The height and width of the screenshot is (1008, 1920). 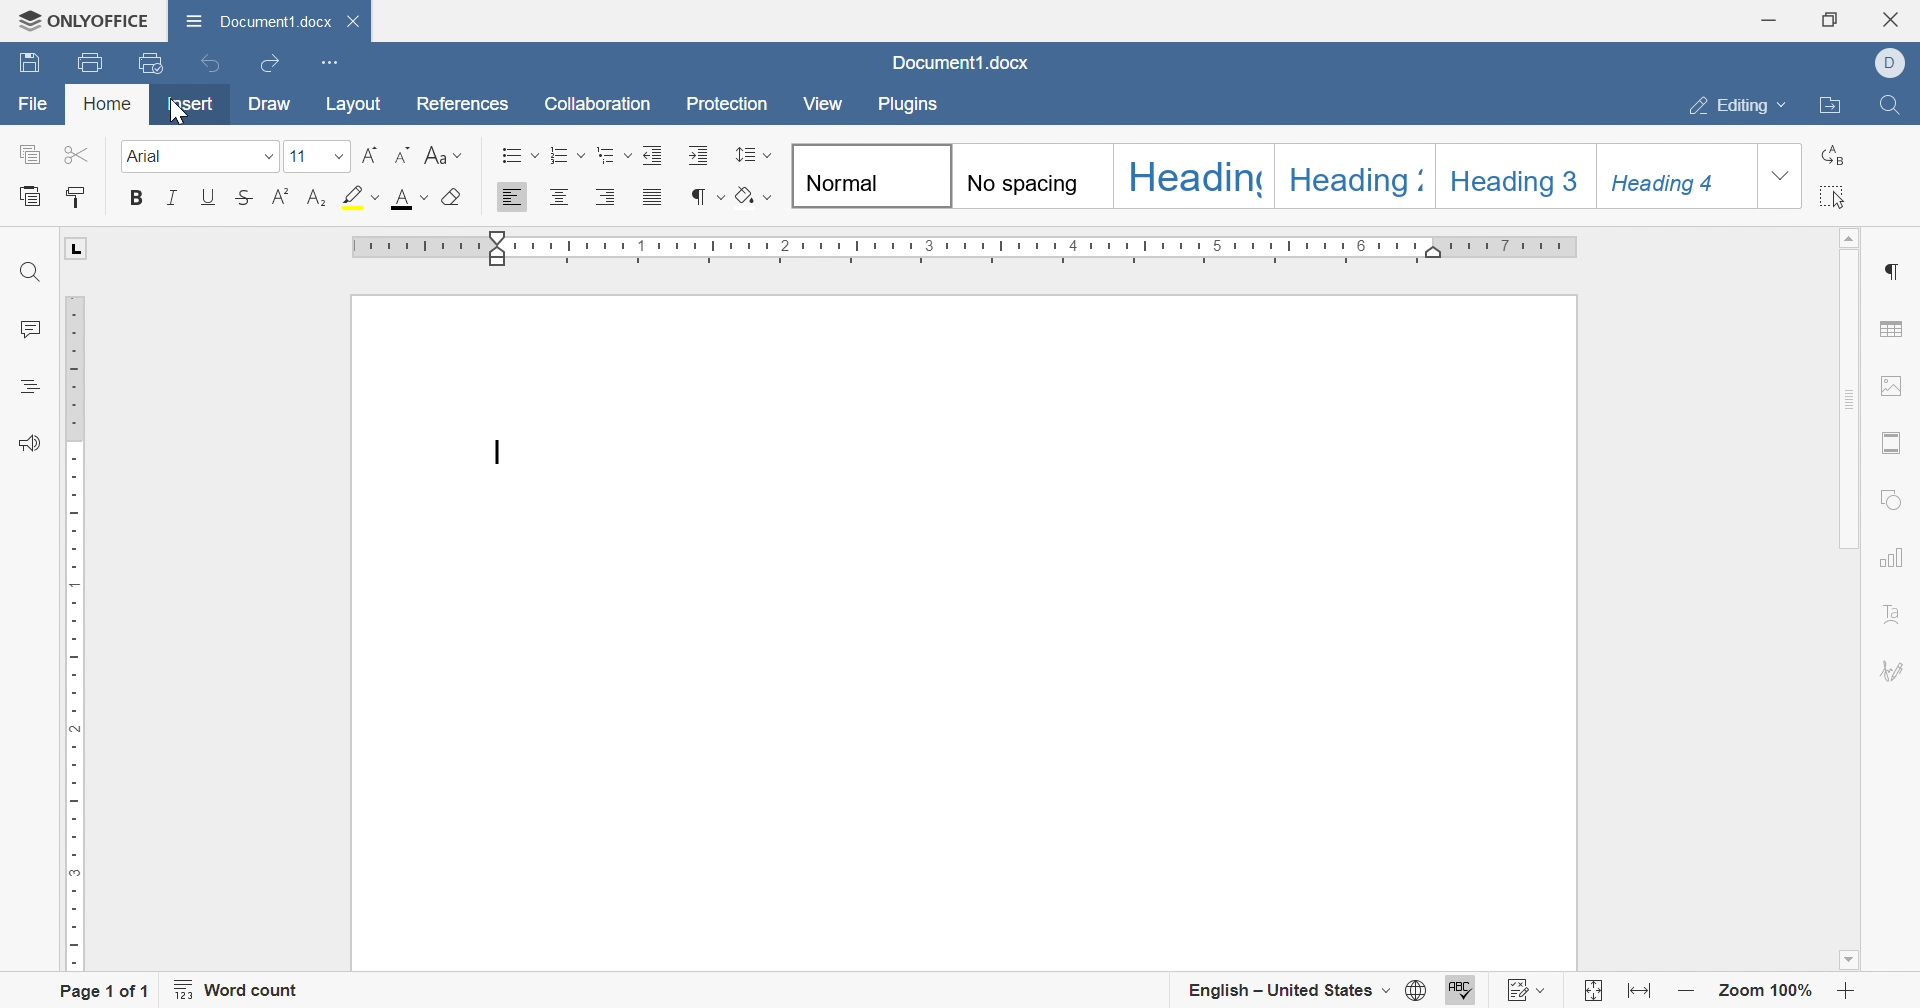 I want to click on Typing Cursor, so click(x=497, y=451).